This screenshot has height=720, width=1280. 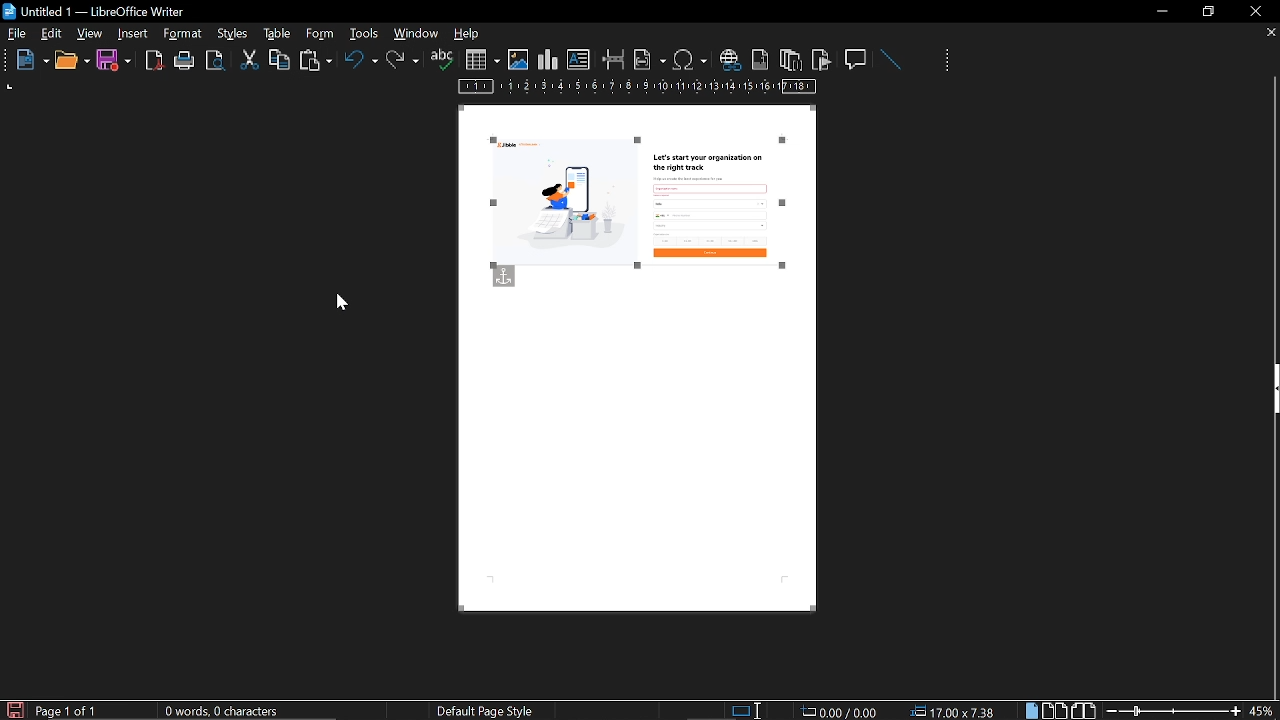 What do you see at coordinates (1085, 711) in the screenshot?
I see `book view` at bounding box center [1085, 711].